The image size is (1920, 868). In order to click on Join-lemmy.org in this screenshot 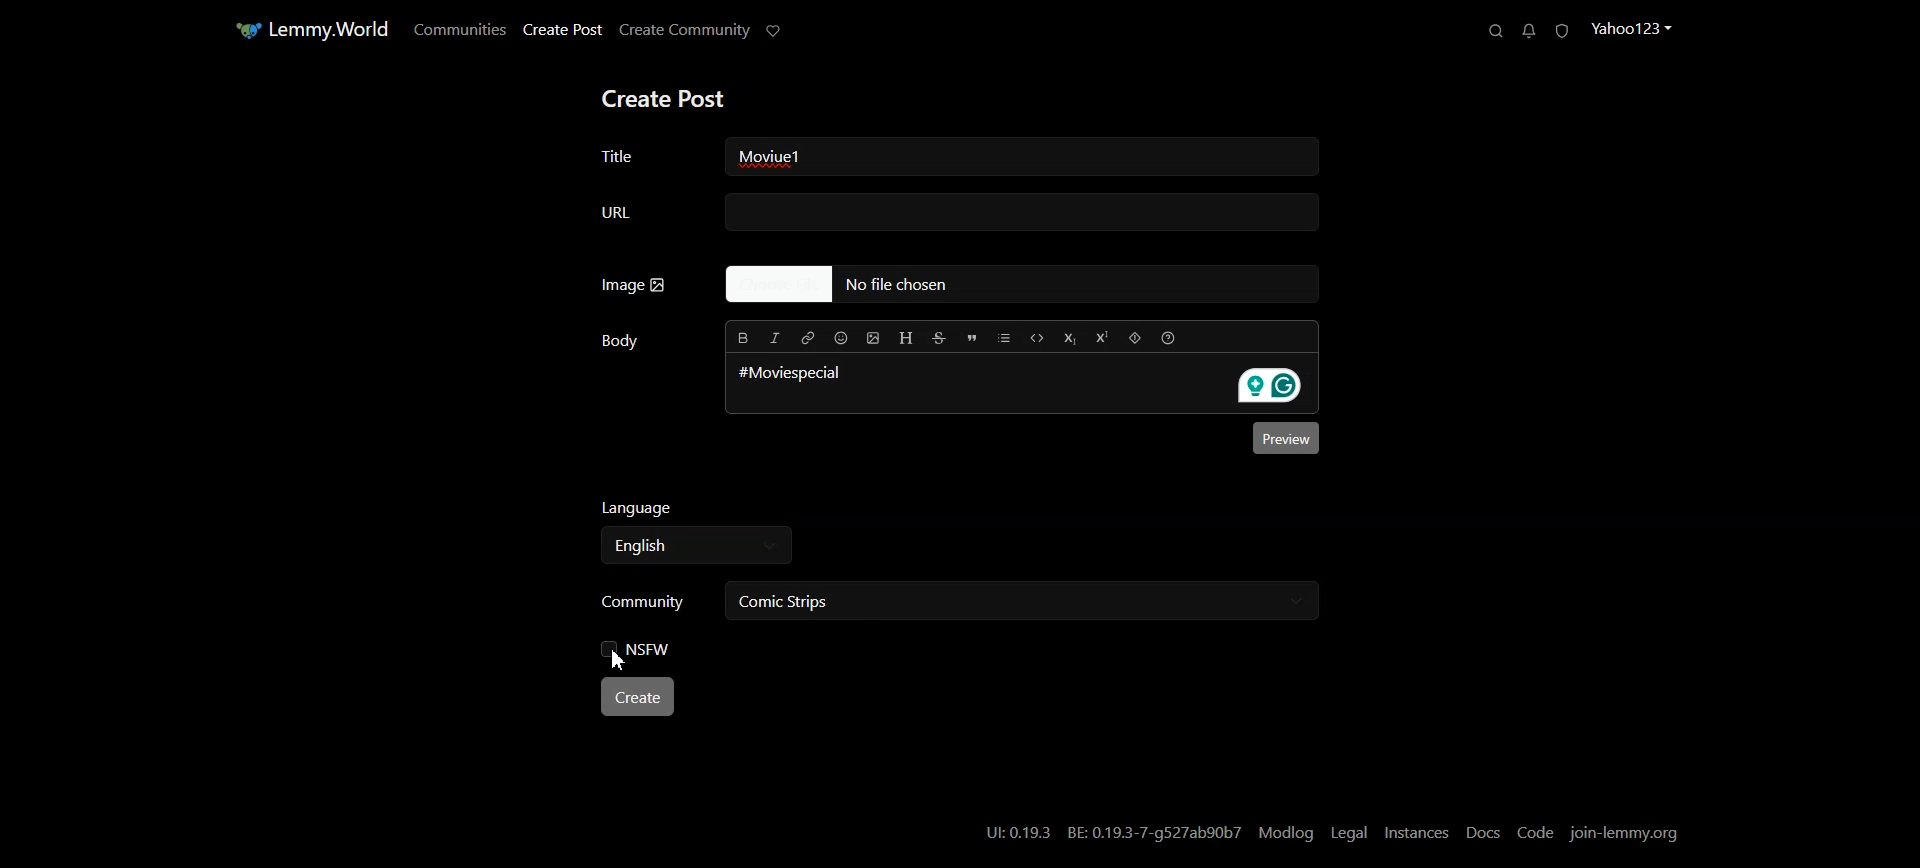, I will do `click(1627, 832)`.